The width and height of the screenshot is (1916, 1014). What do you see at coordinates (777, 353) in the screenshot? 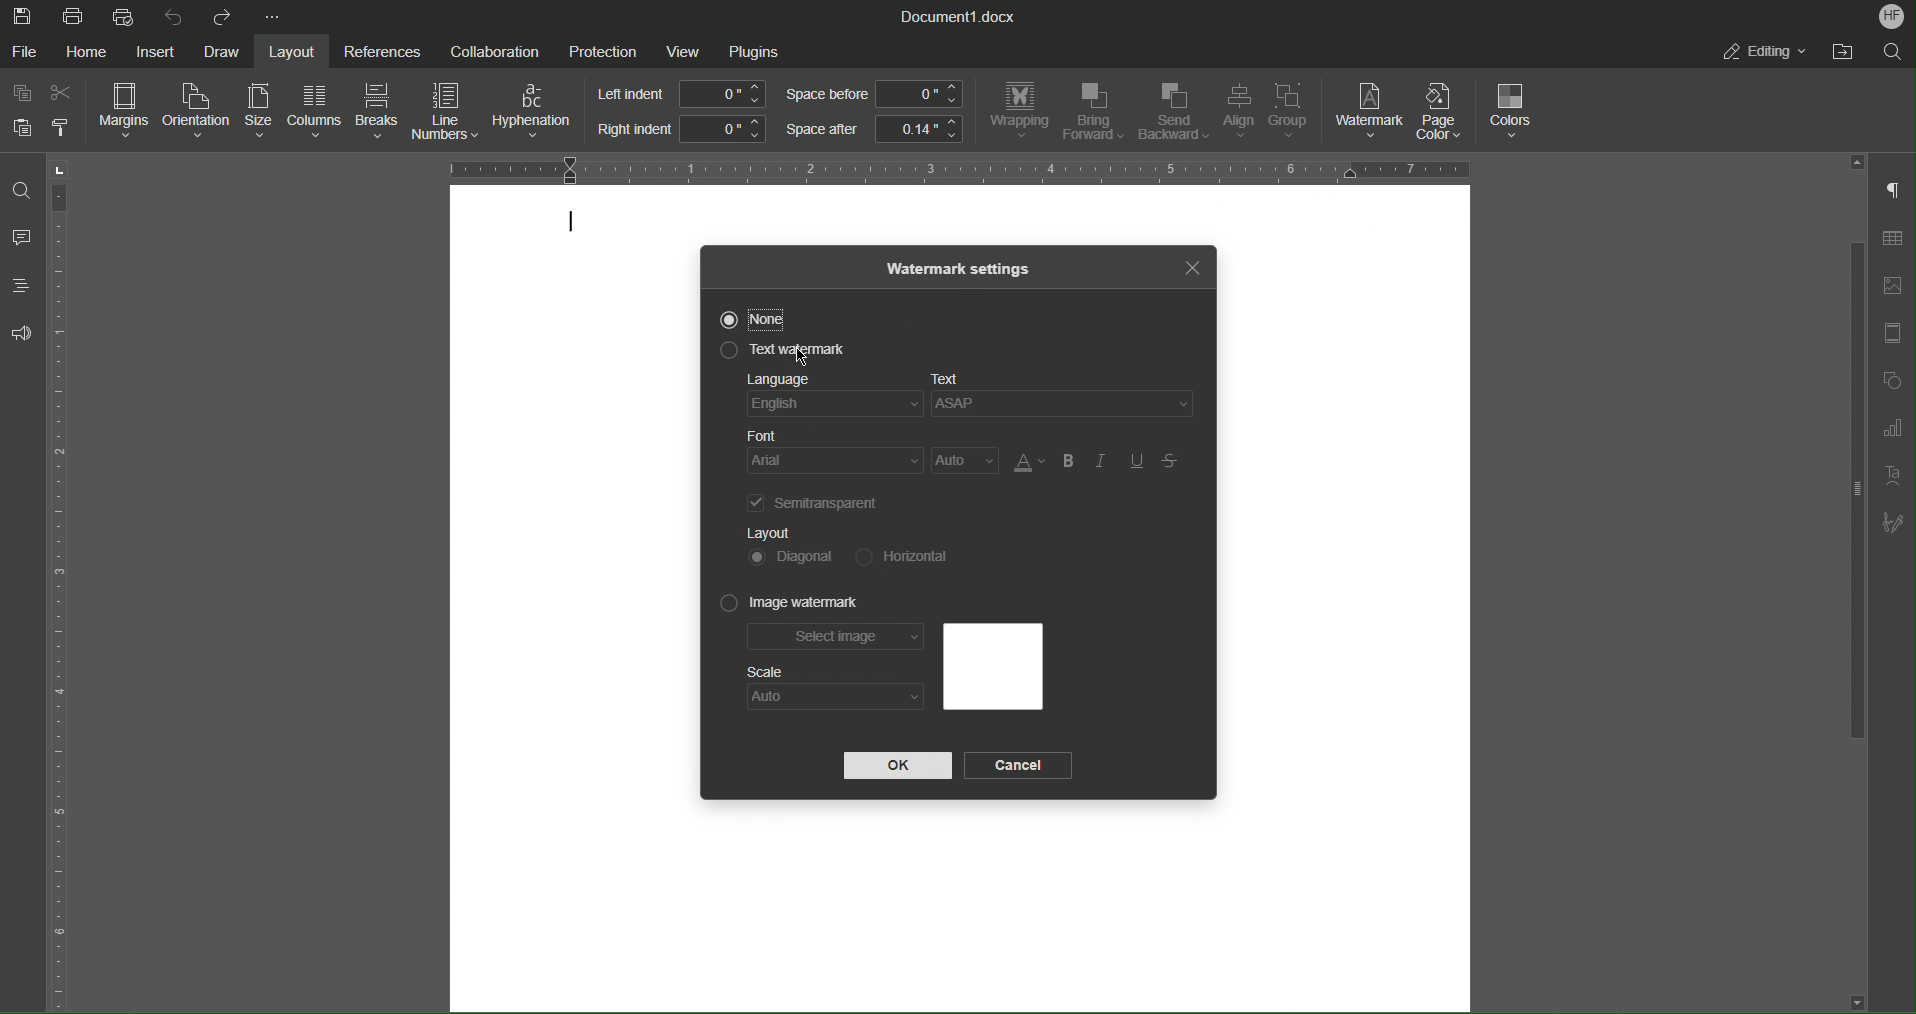
I see `Text watermark` at bounding box center [777, 353].